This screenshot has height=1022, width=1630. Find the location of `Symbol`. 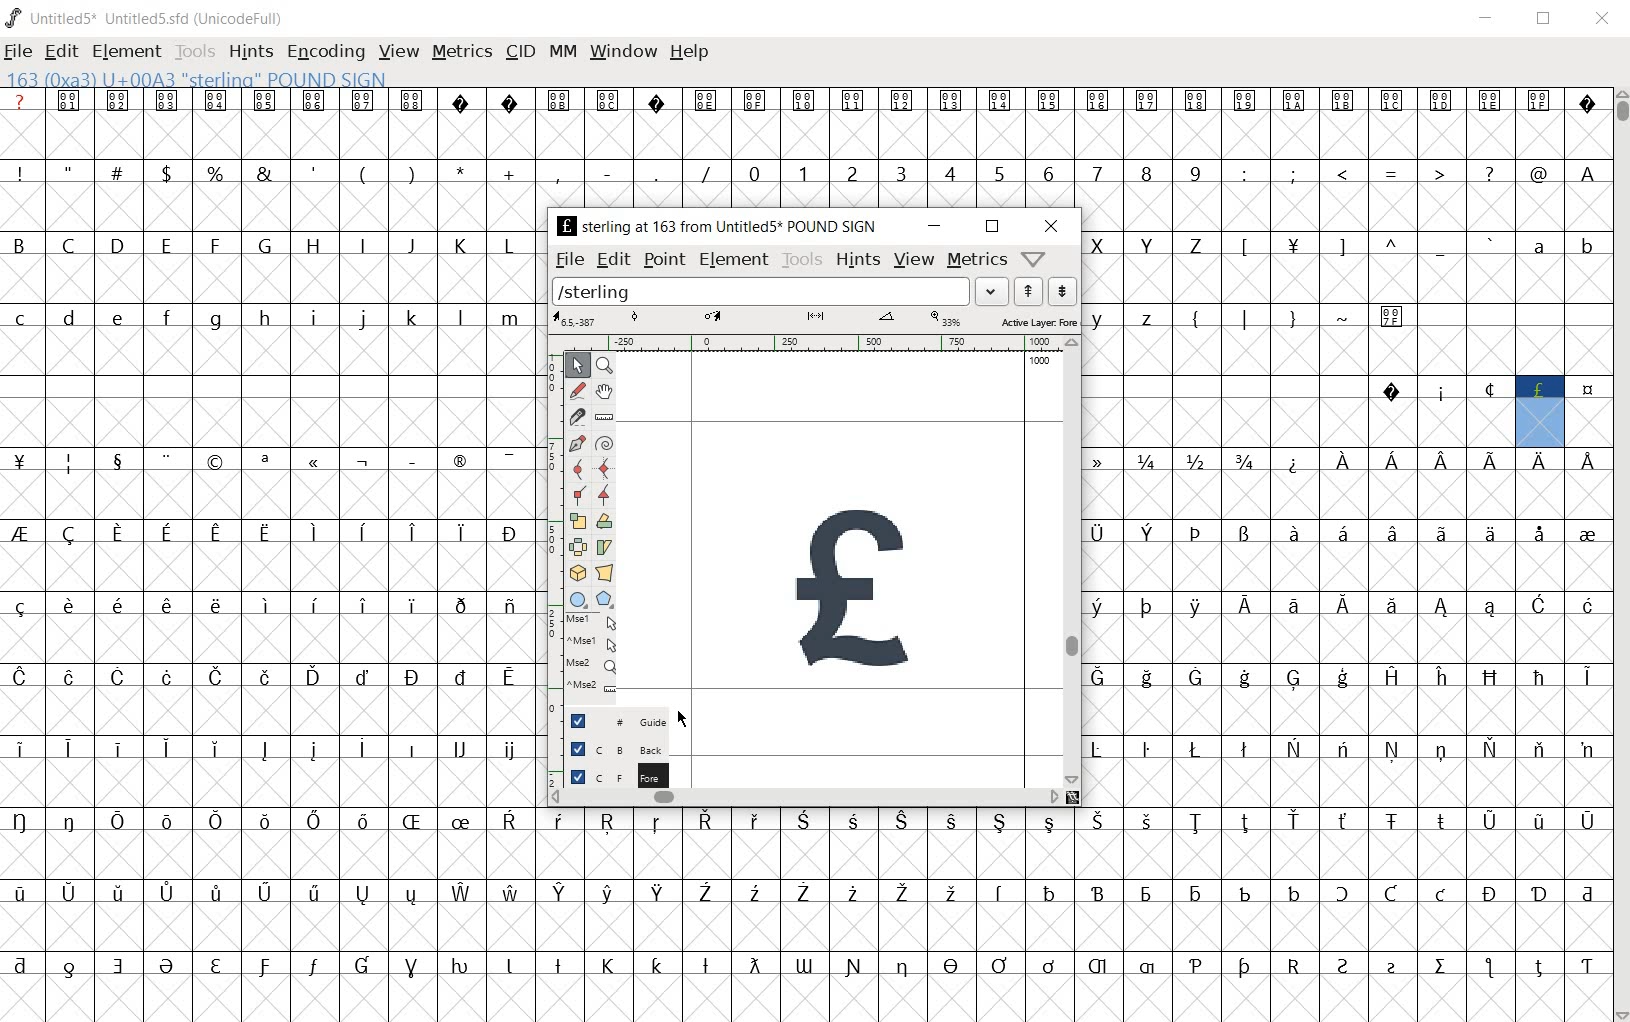

Symbol is located at coordinates (1343, 750).